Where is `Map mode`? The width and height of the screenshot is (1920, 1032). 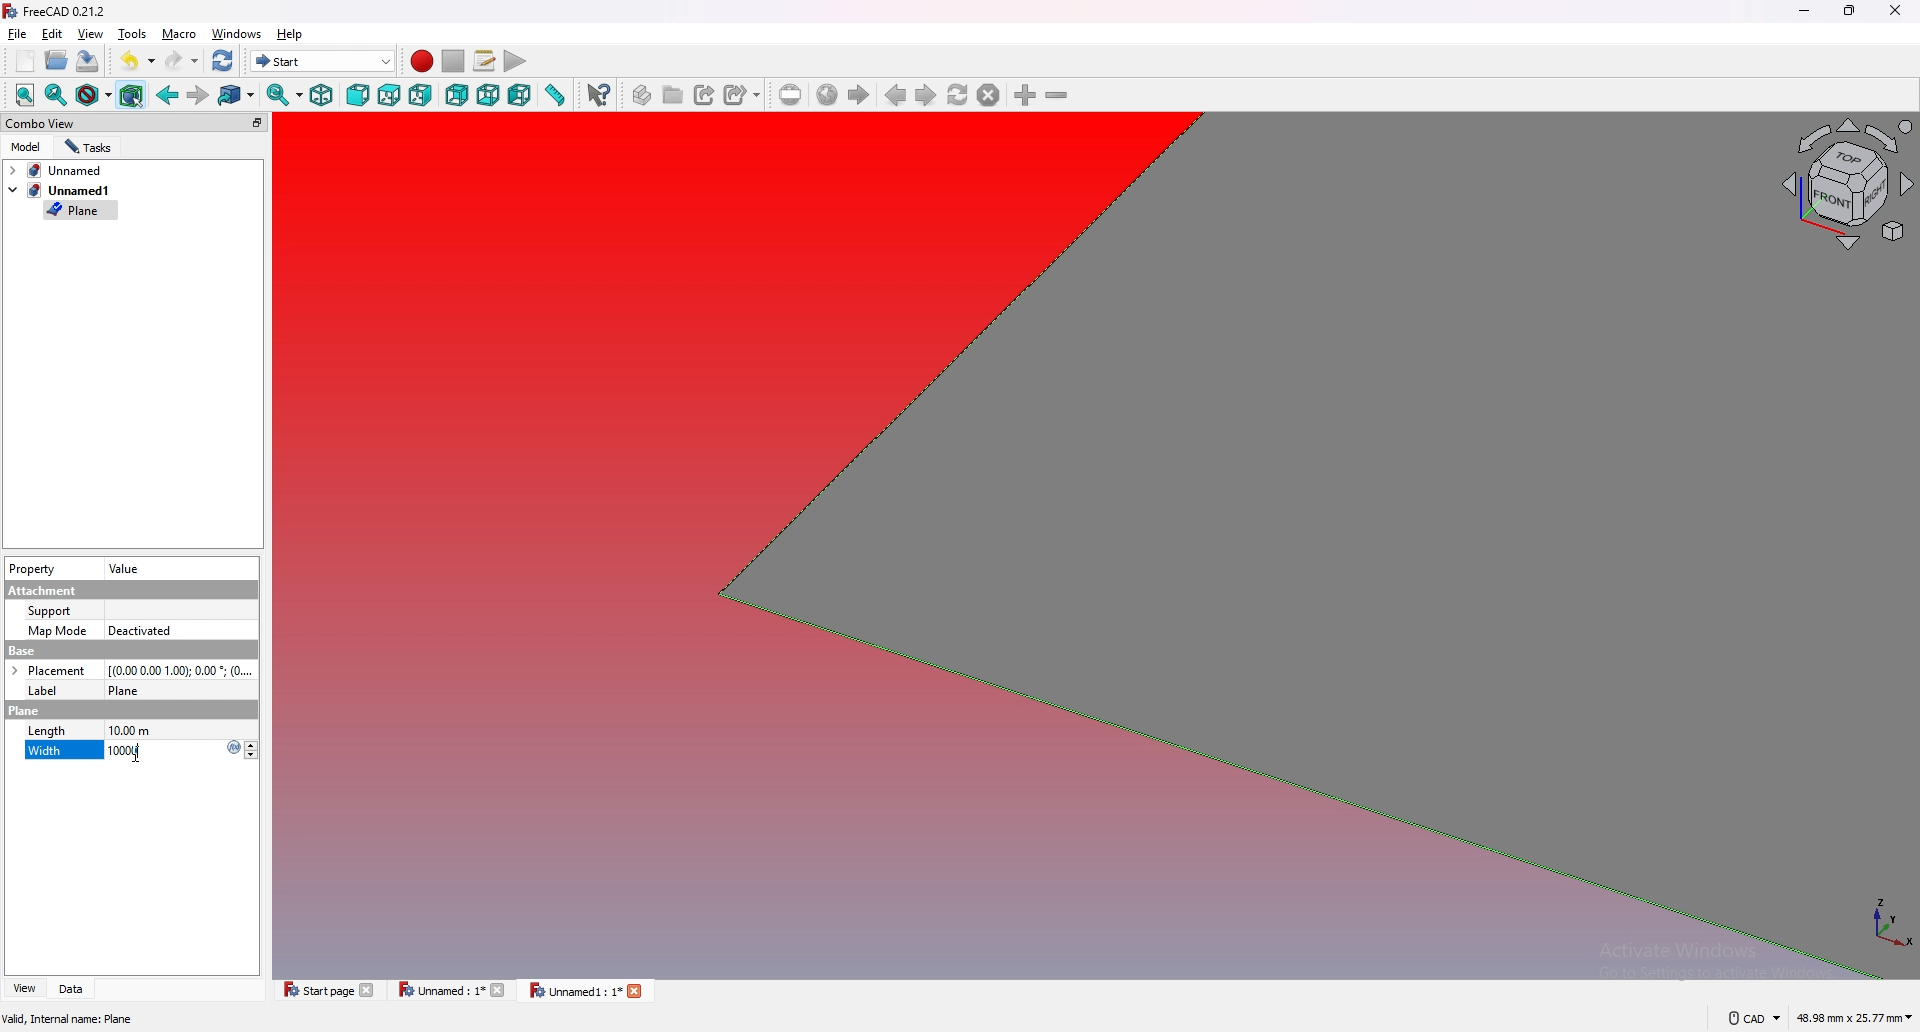
Map mode is located at coordinates (57, 632).